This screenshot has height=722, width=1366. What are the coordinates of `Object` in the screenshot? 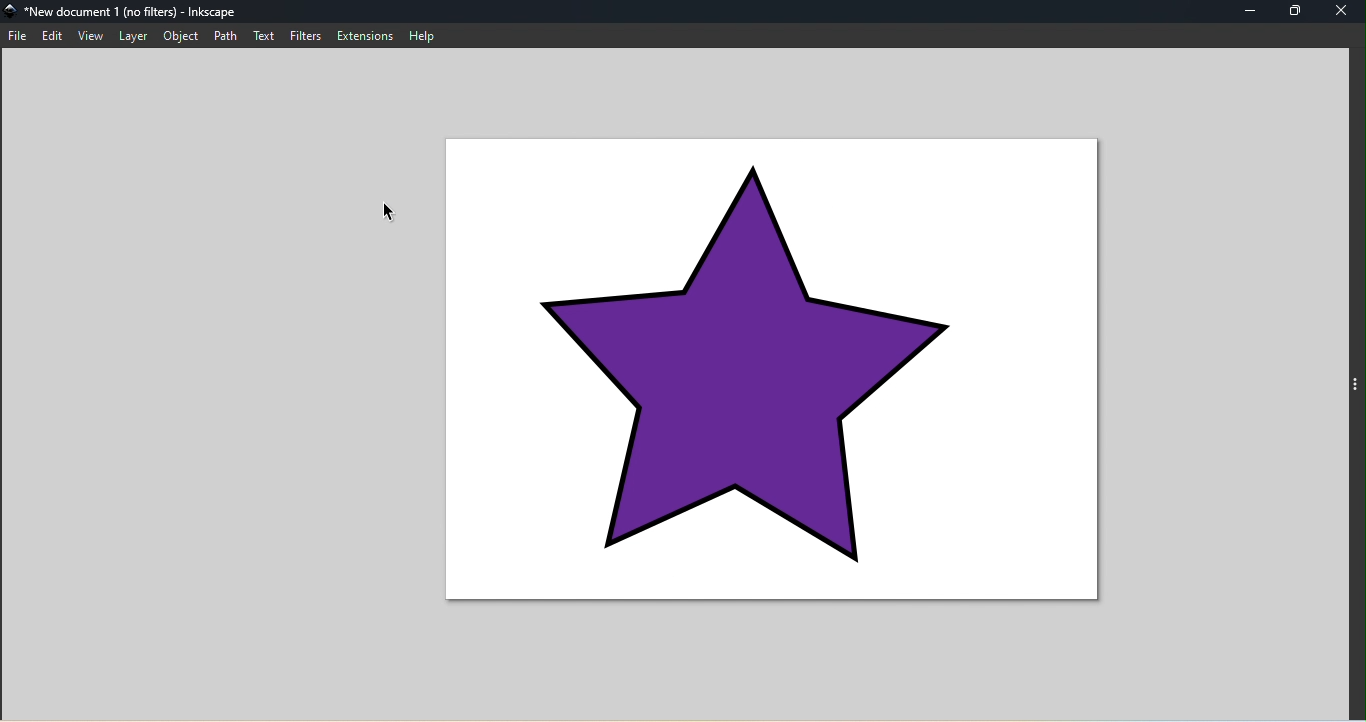 It's located at (180, 35).